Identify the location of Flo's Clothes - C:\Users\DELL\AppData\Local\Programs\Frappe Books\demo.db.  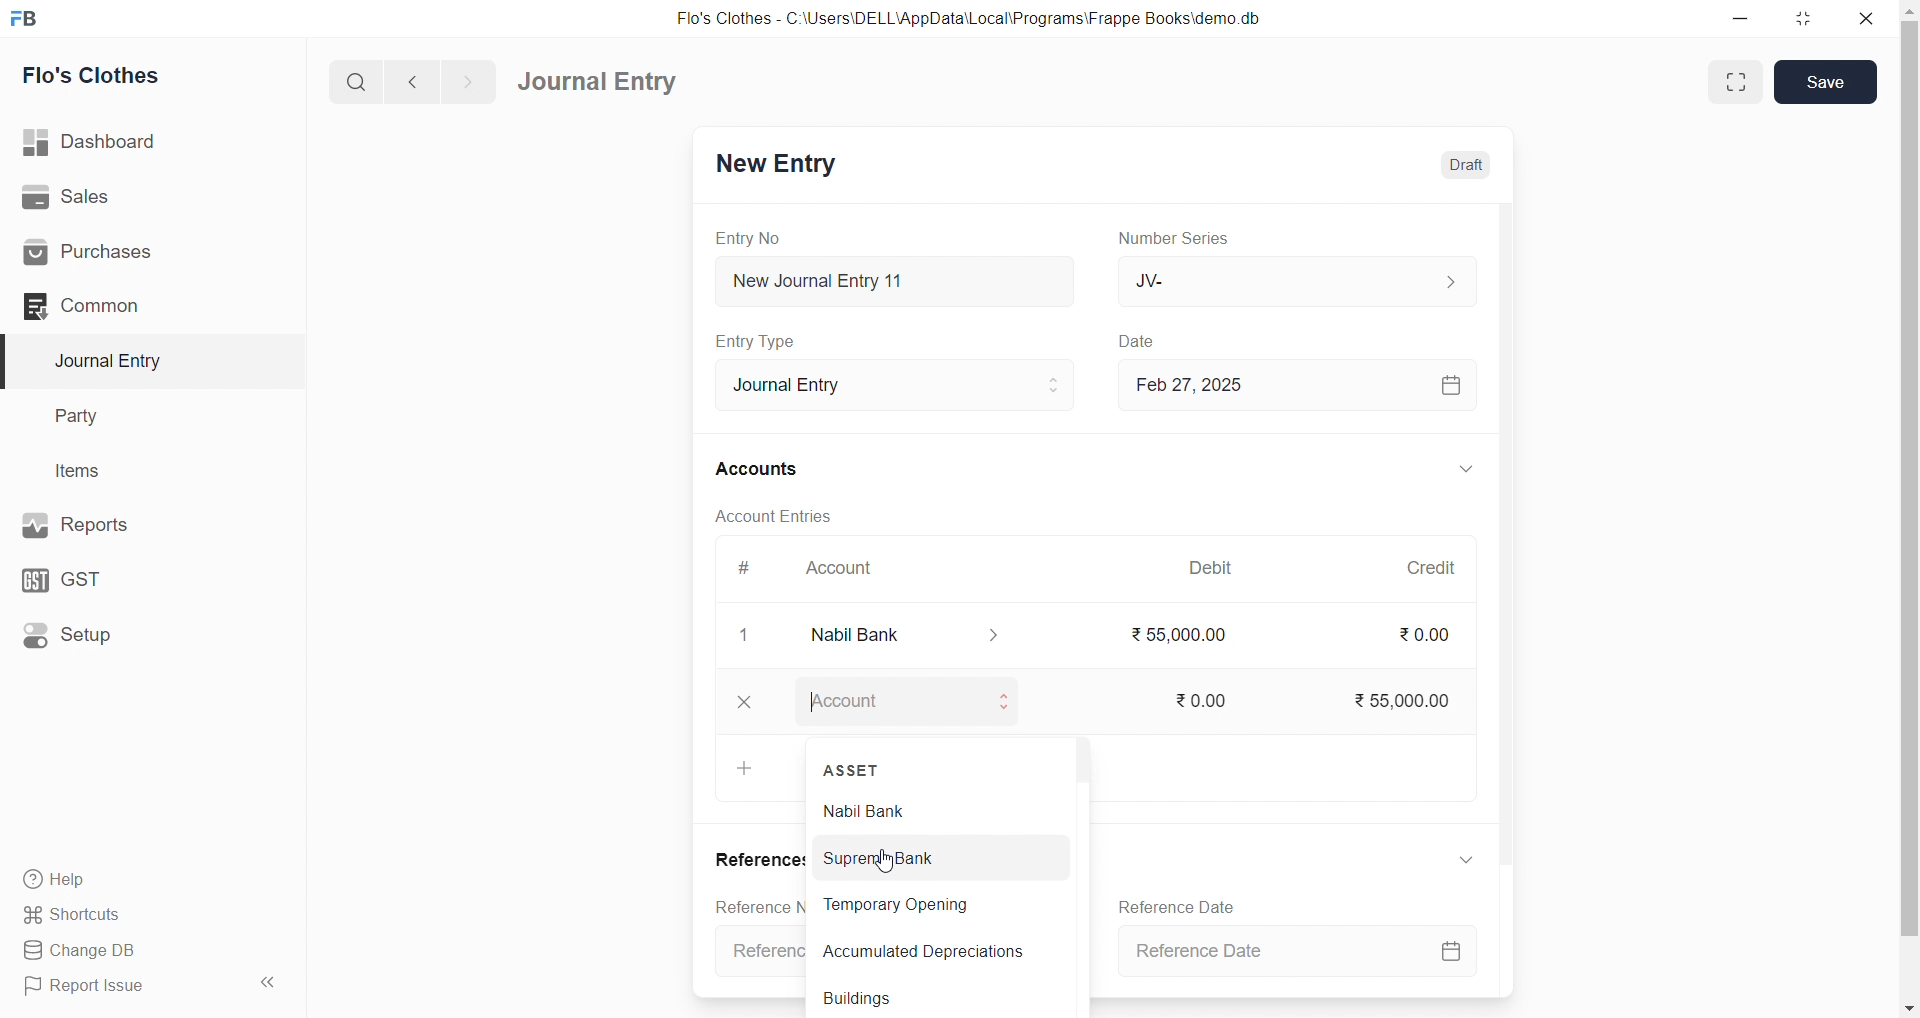
(979, 17).